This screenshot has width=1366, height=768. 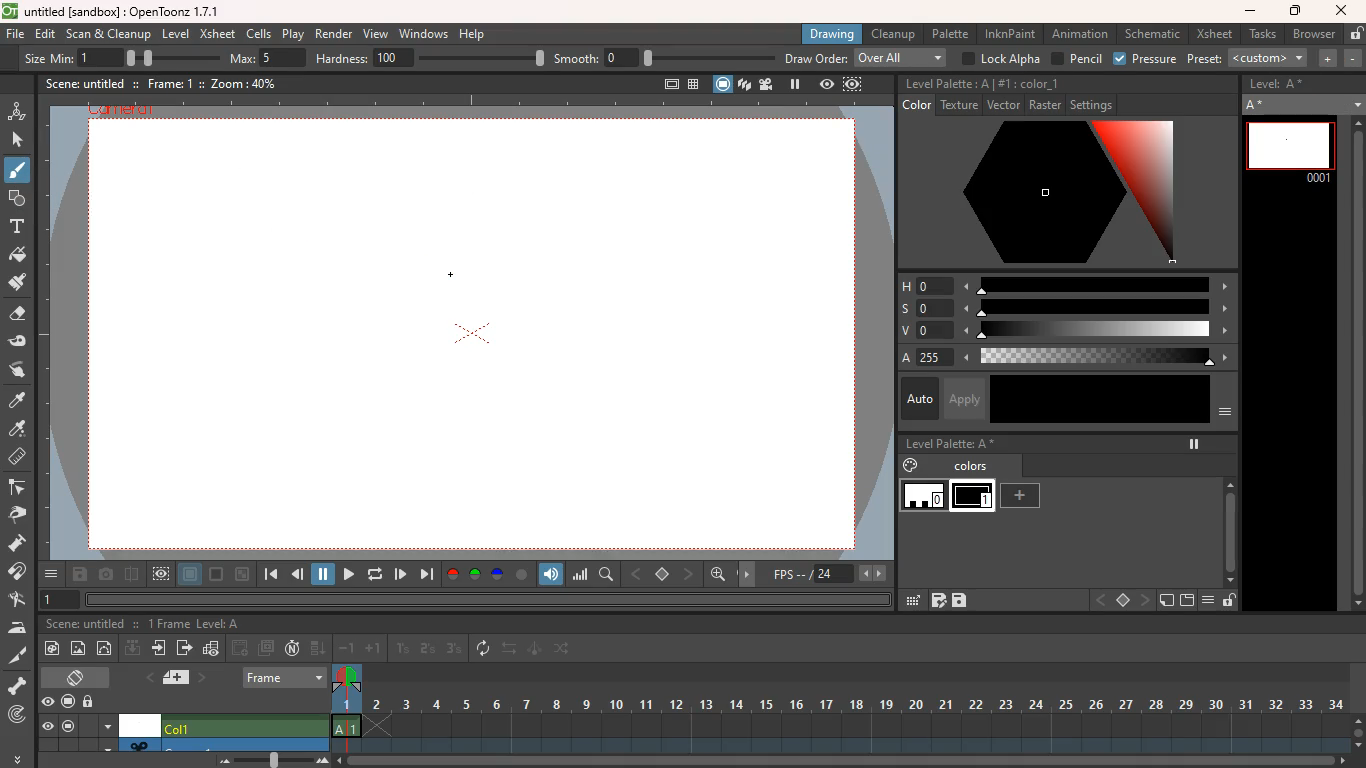 What do you see at coordinates (165, 57) in the screenshot?
I see `size` at bounding box center [165, 57].